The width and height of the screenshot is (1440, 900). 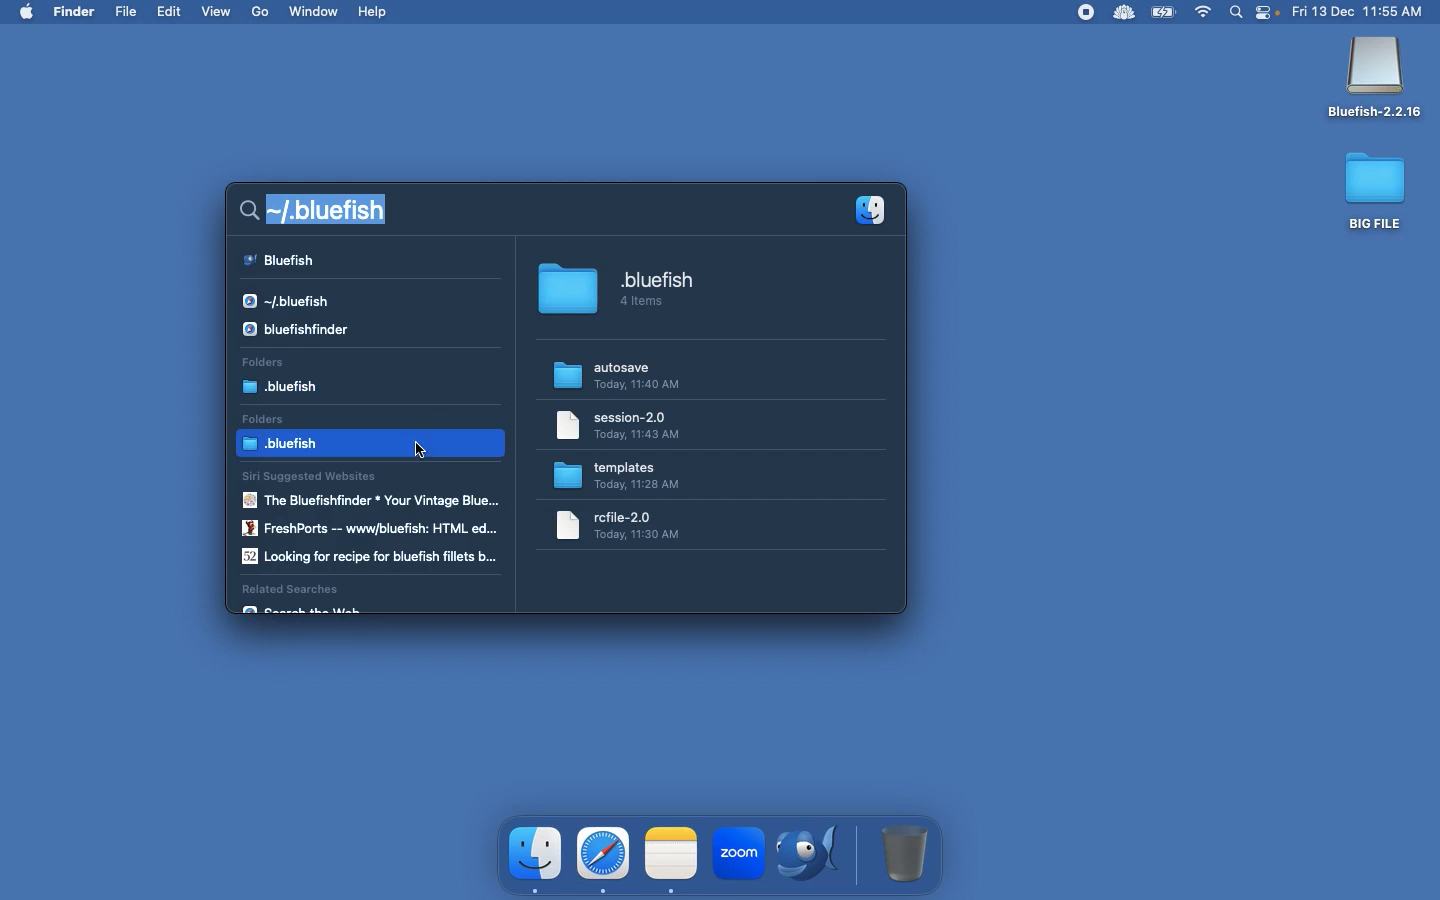 I want to click on Results, so click(x=292, y=262).